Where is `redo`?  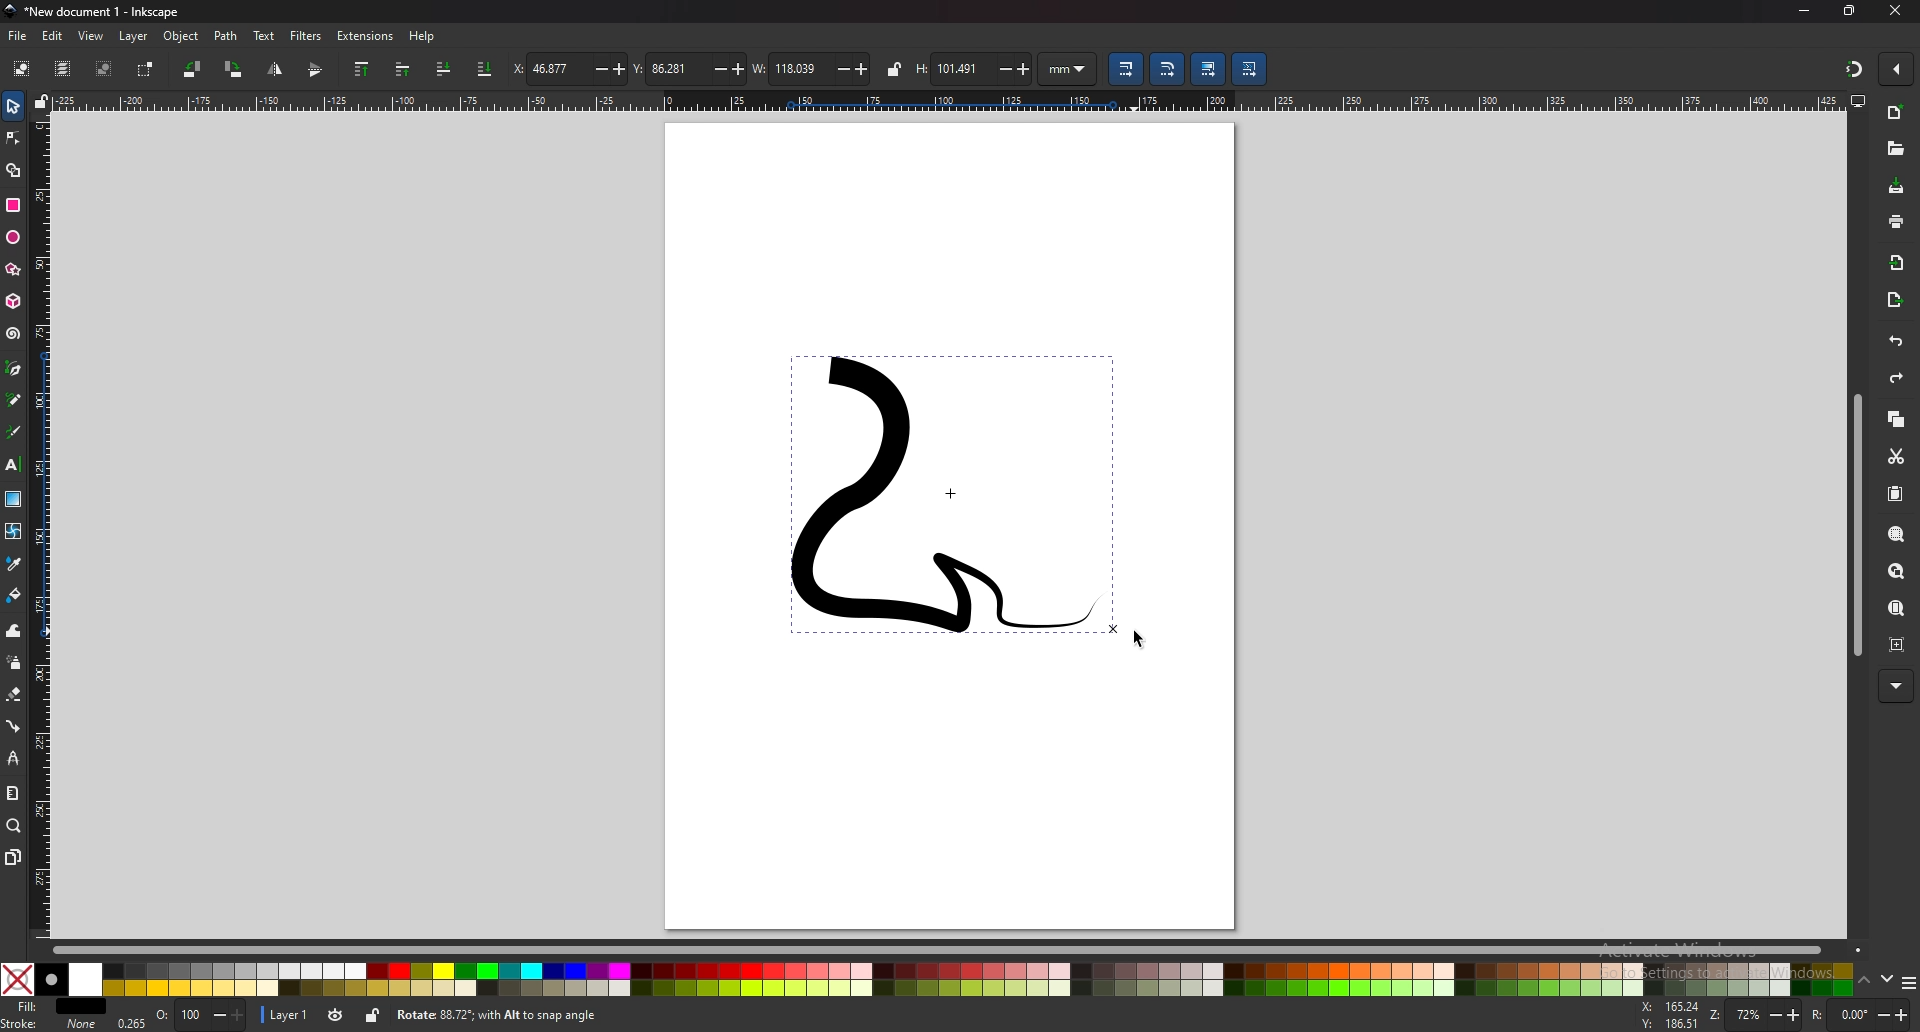
redo is located at coordinates (1899, 378).